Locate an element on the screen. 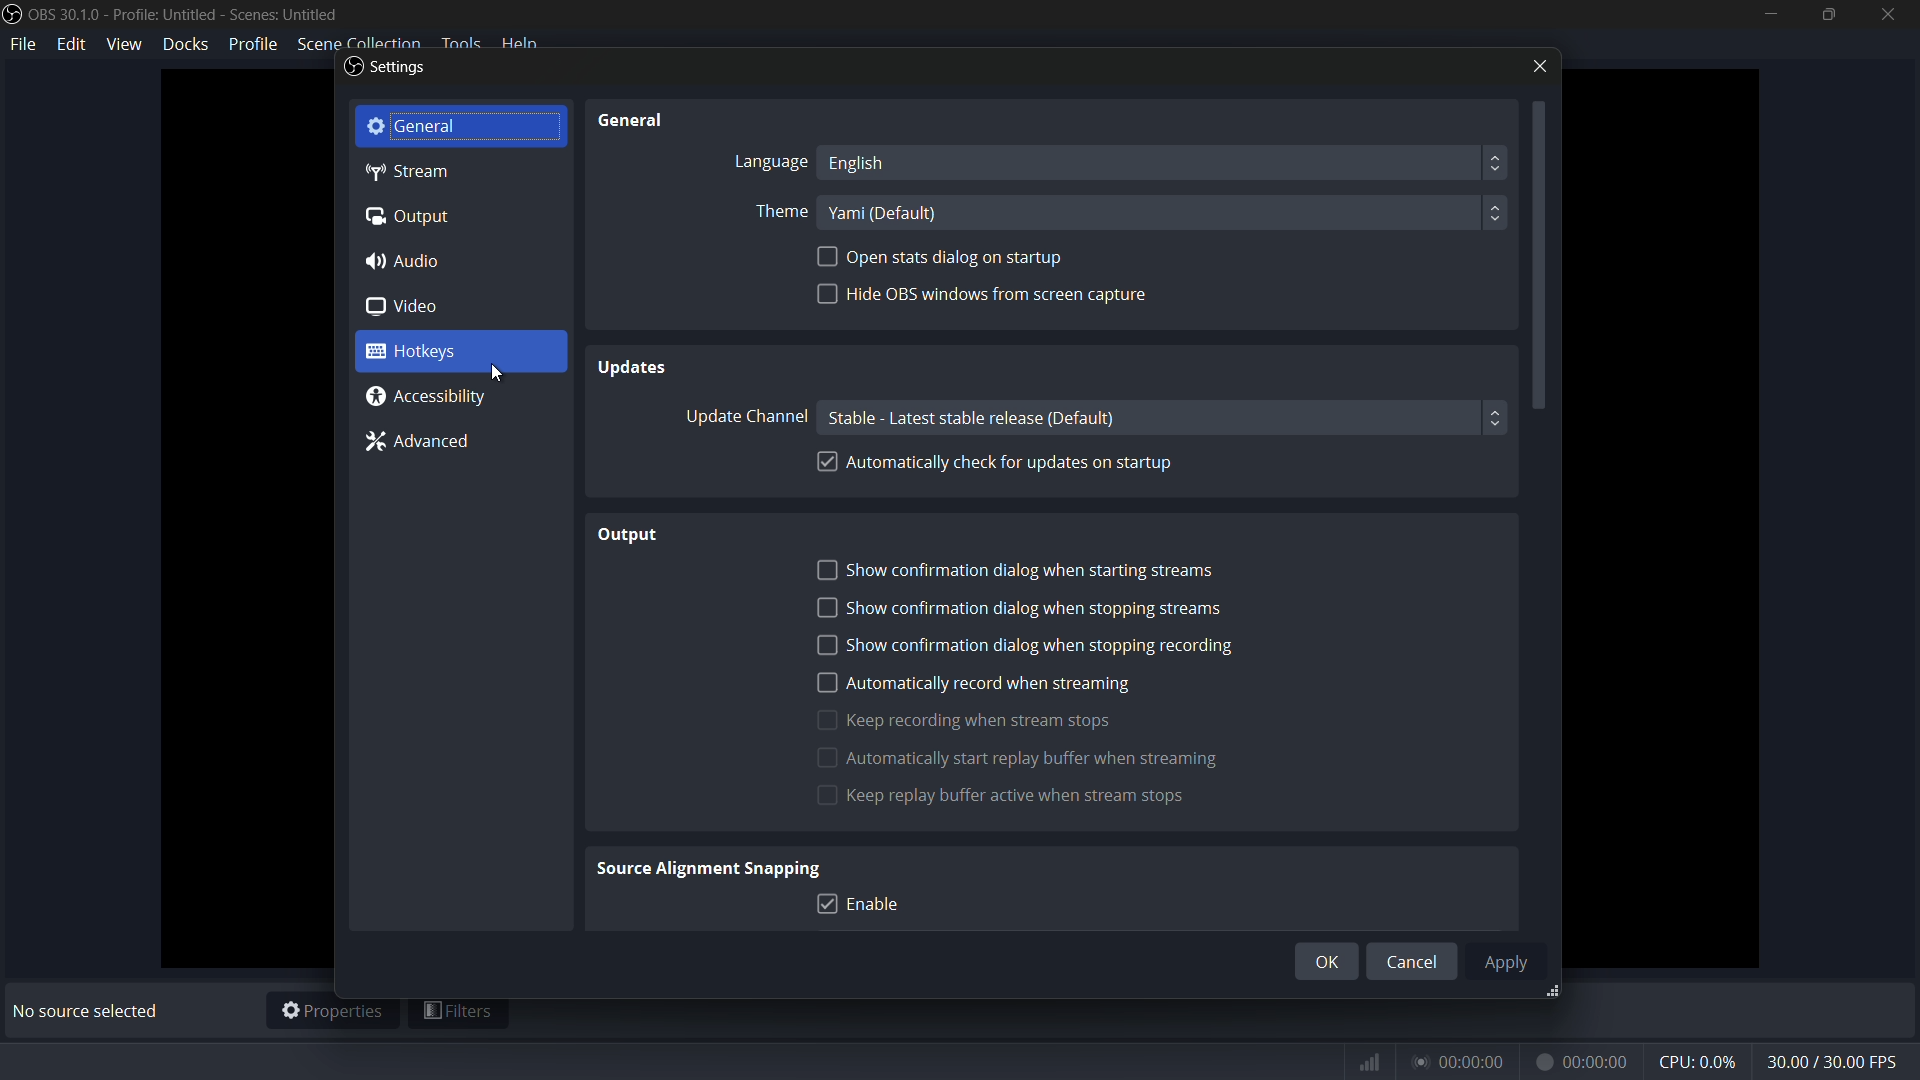 This screenshot has width=1920, height=1080. update channel is located at coordinates (971, 420).